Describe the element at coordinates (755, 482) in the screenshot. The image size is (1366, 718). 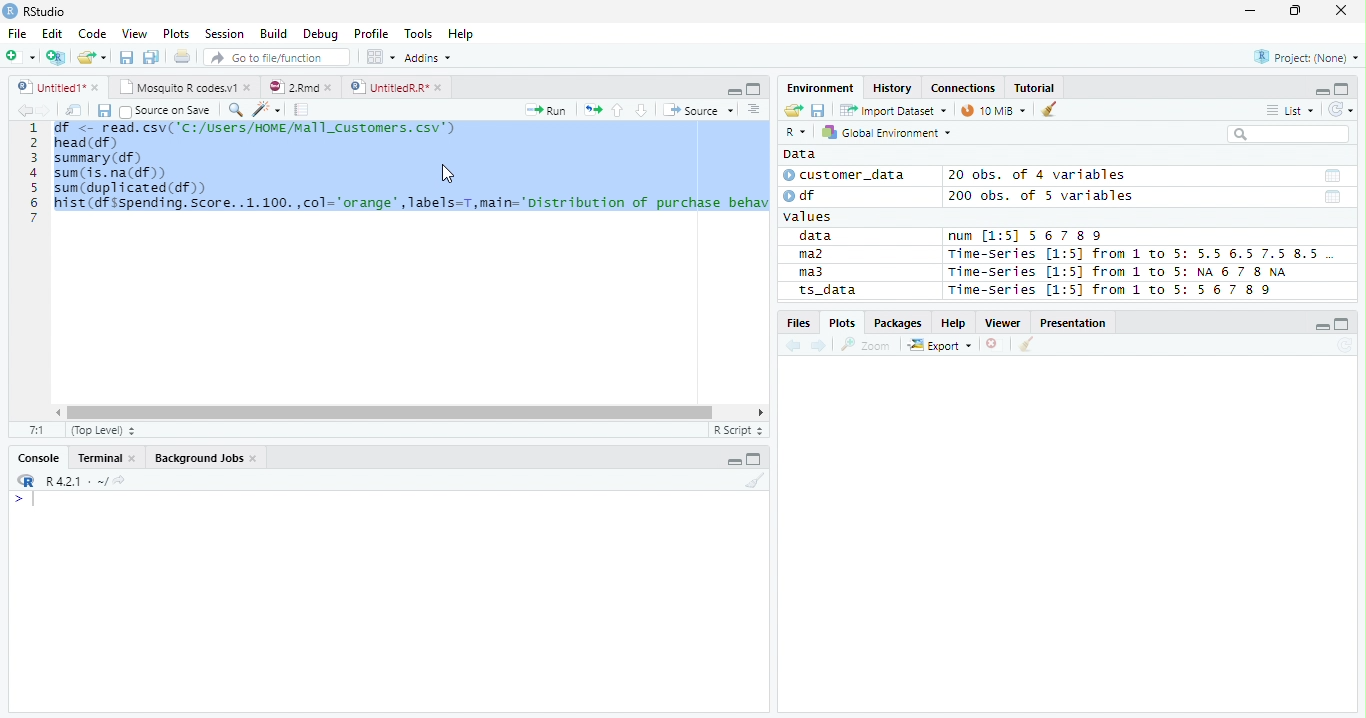
I see `Clean` at that location.